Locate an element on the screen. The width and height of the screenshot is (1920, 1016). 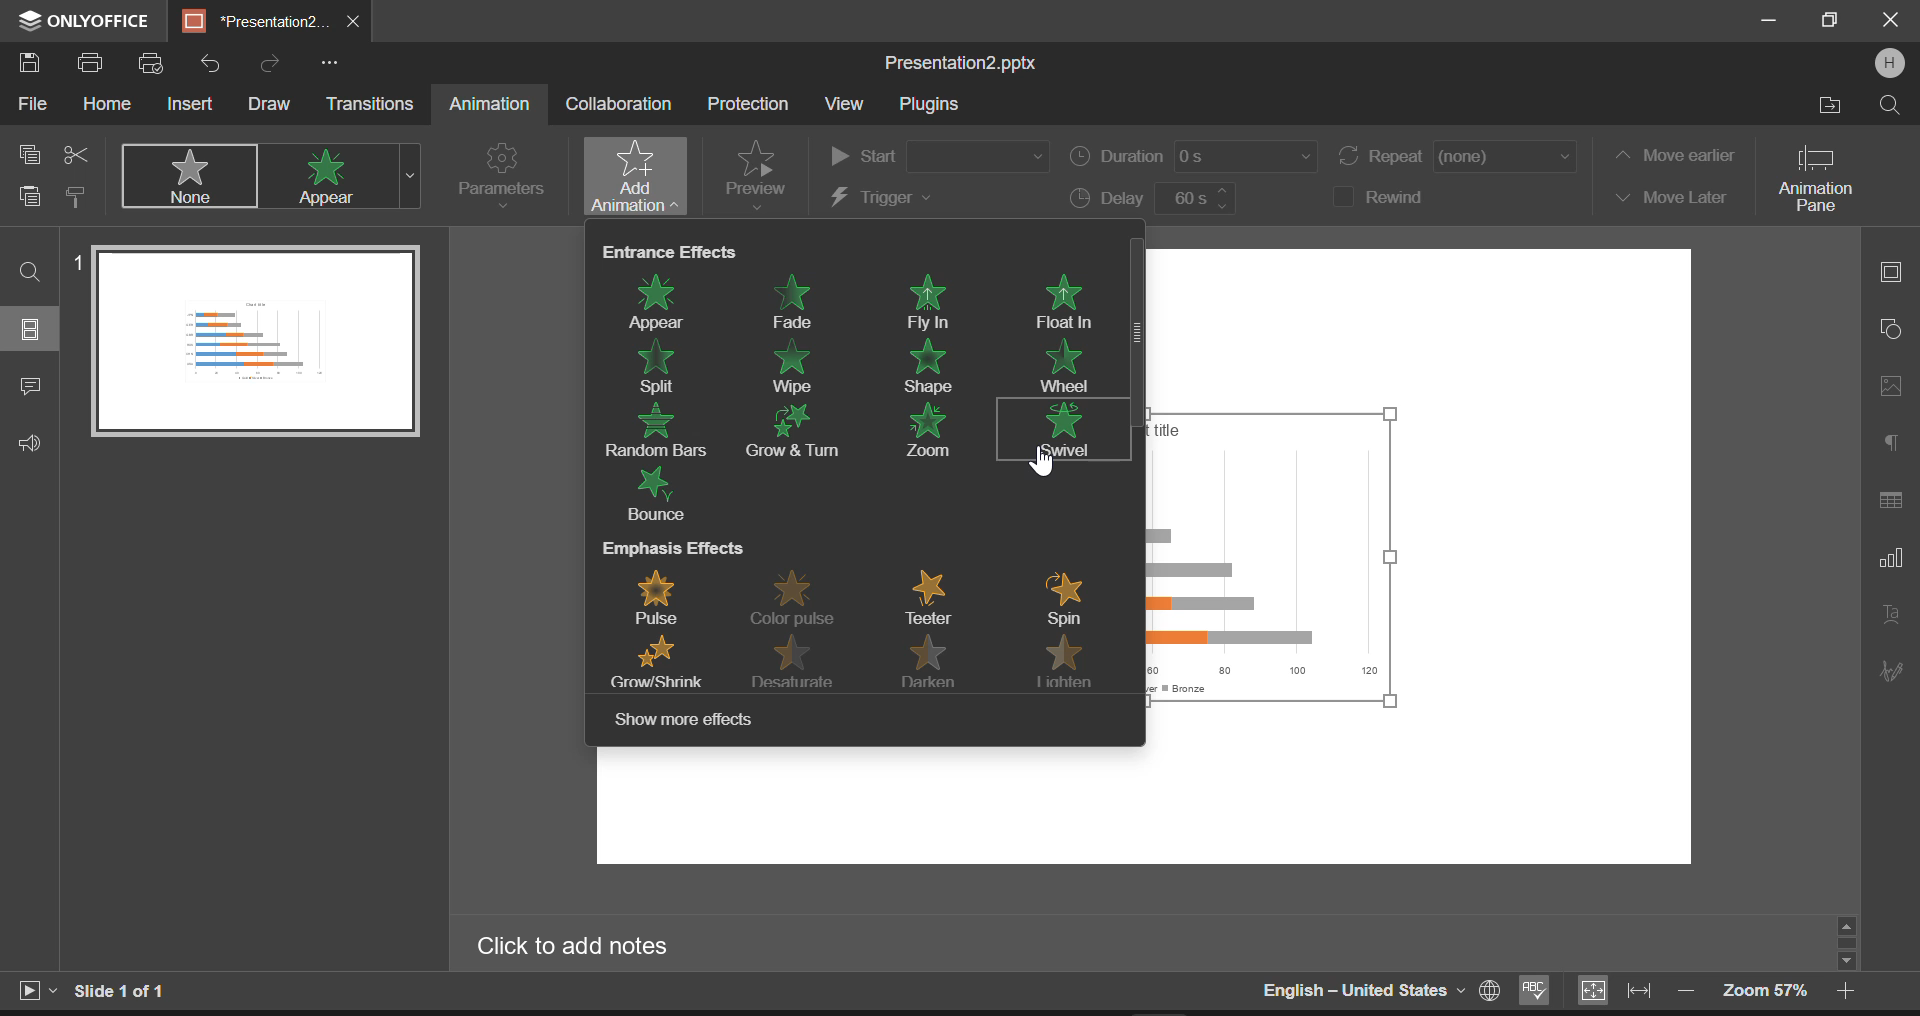
Start point is located at coordinates (938, 152).